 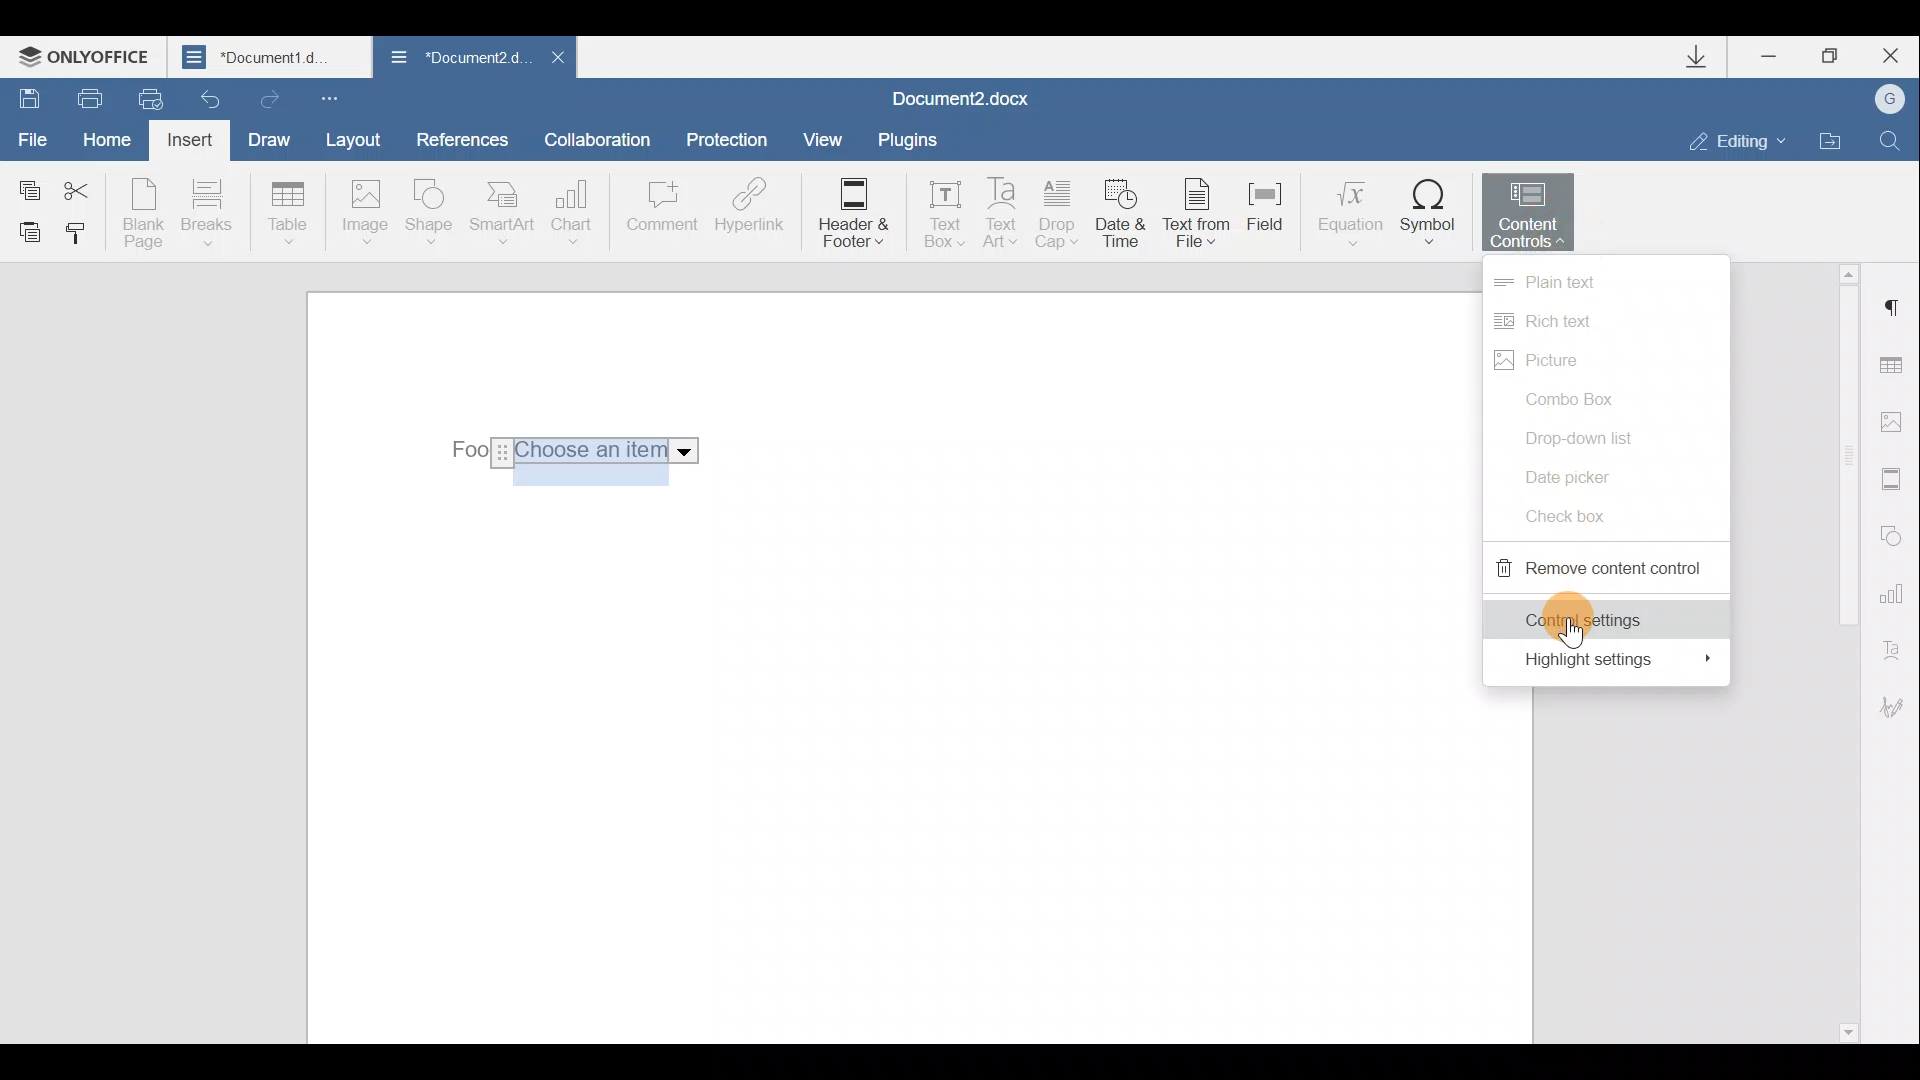 I want to click on Drop cap, so click(x=1058, y=216).